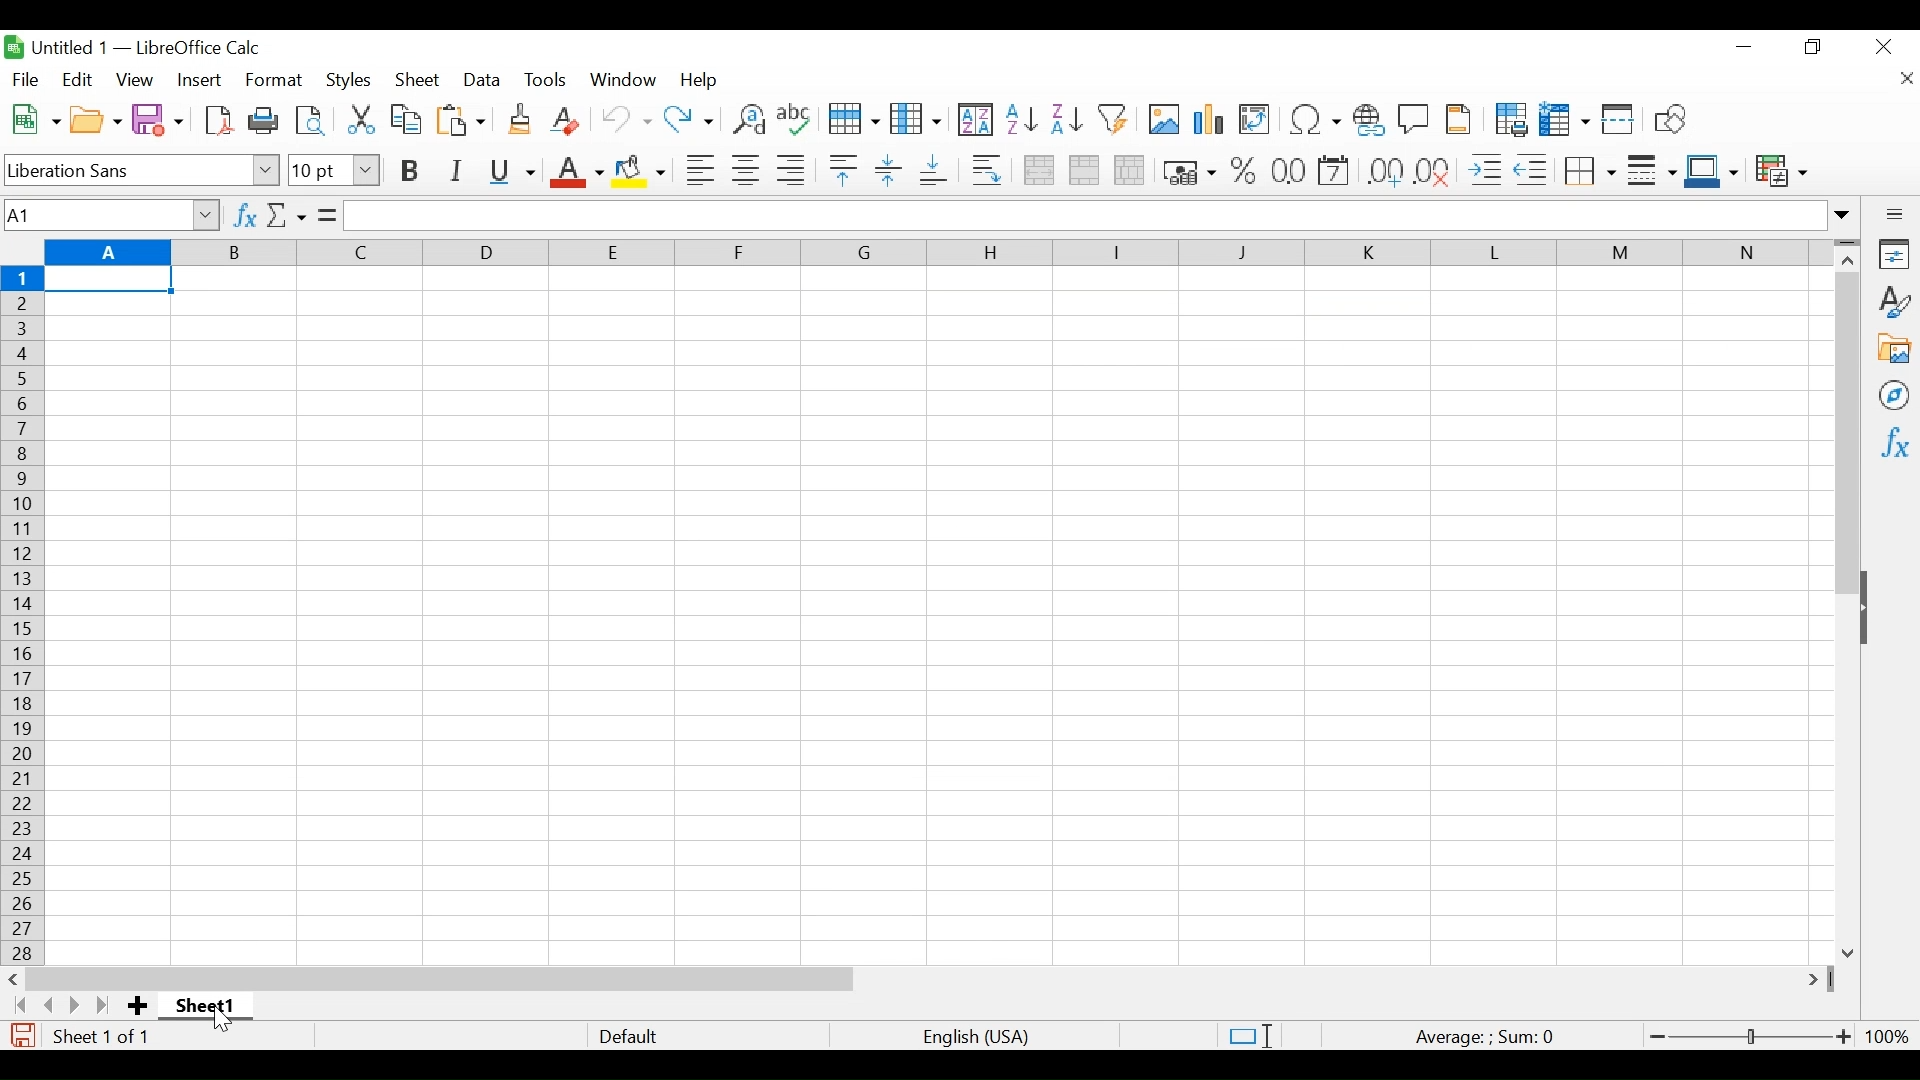 This screenshot has height=1080, width=1920. I want to click on Merge cells, so click(1083, 170).